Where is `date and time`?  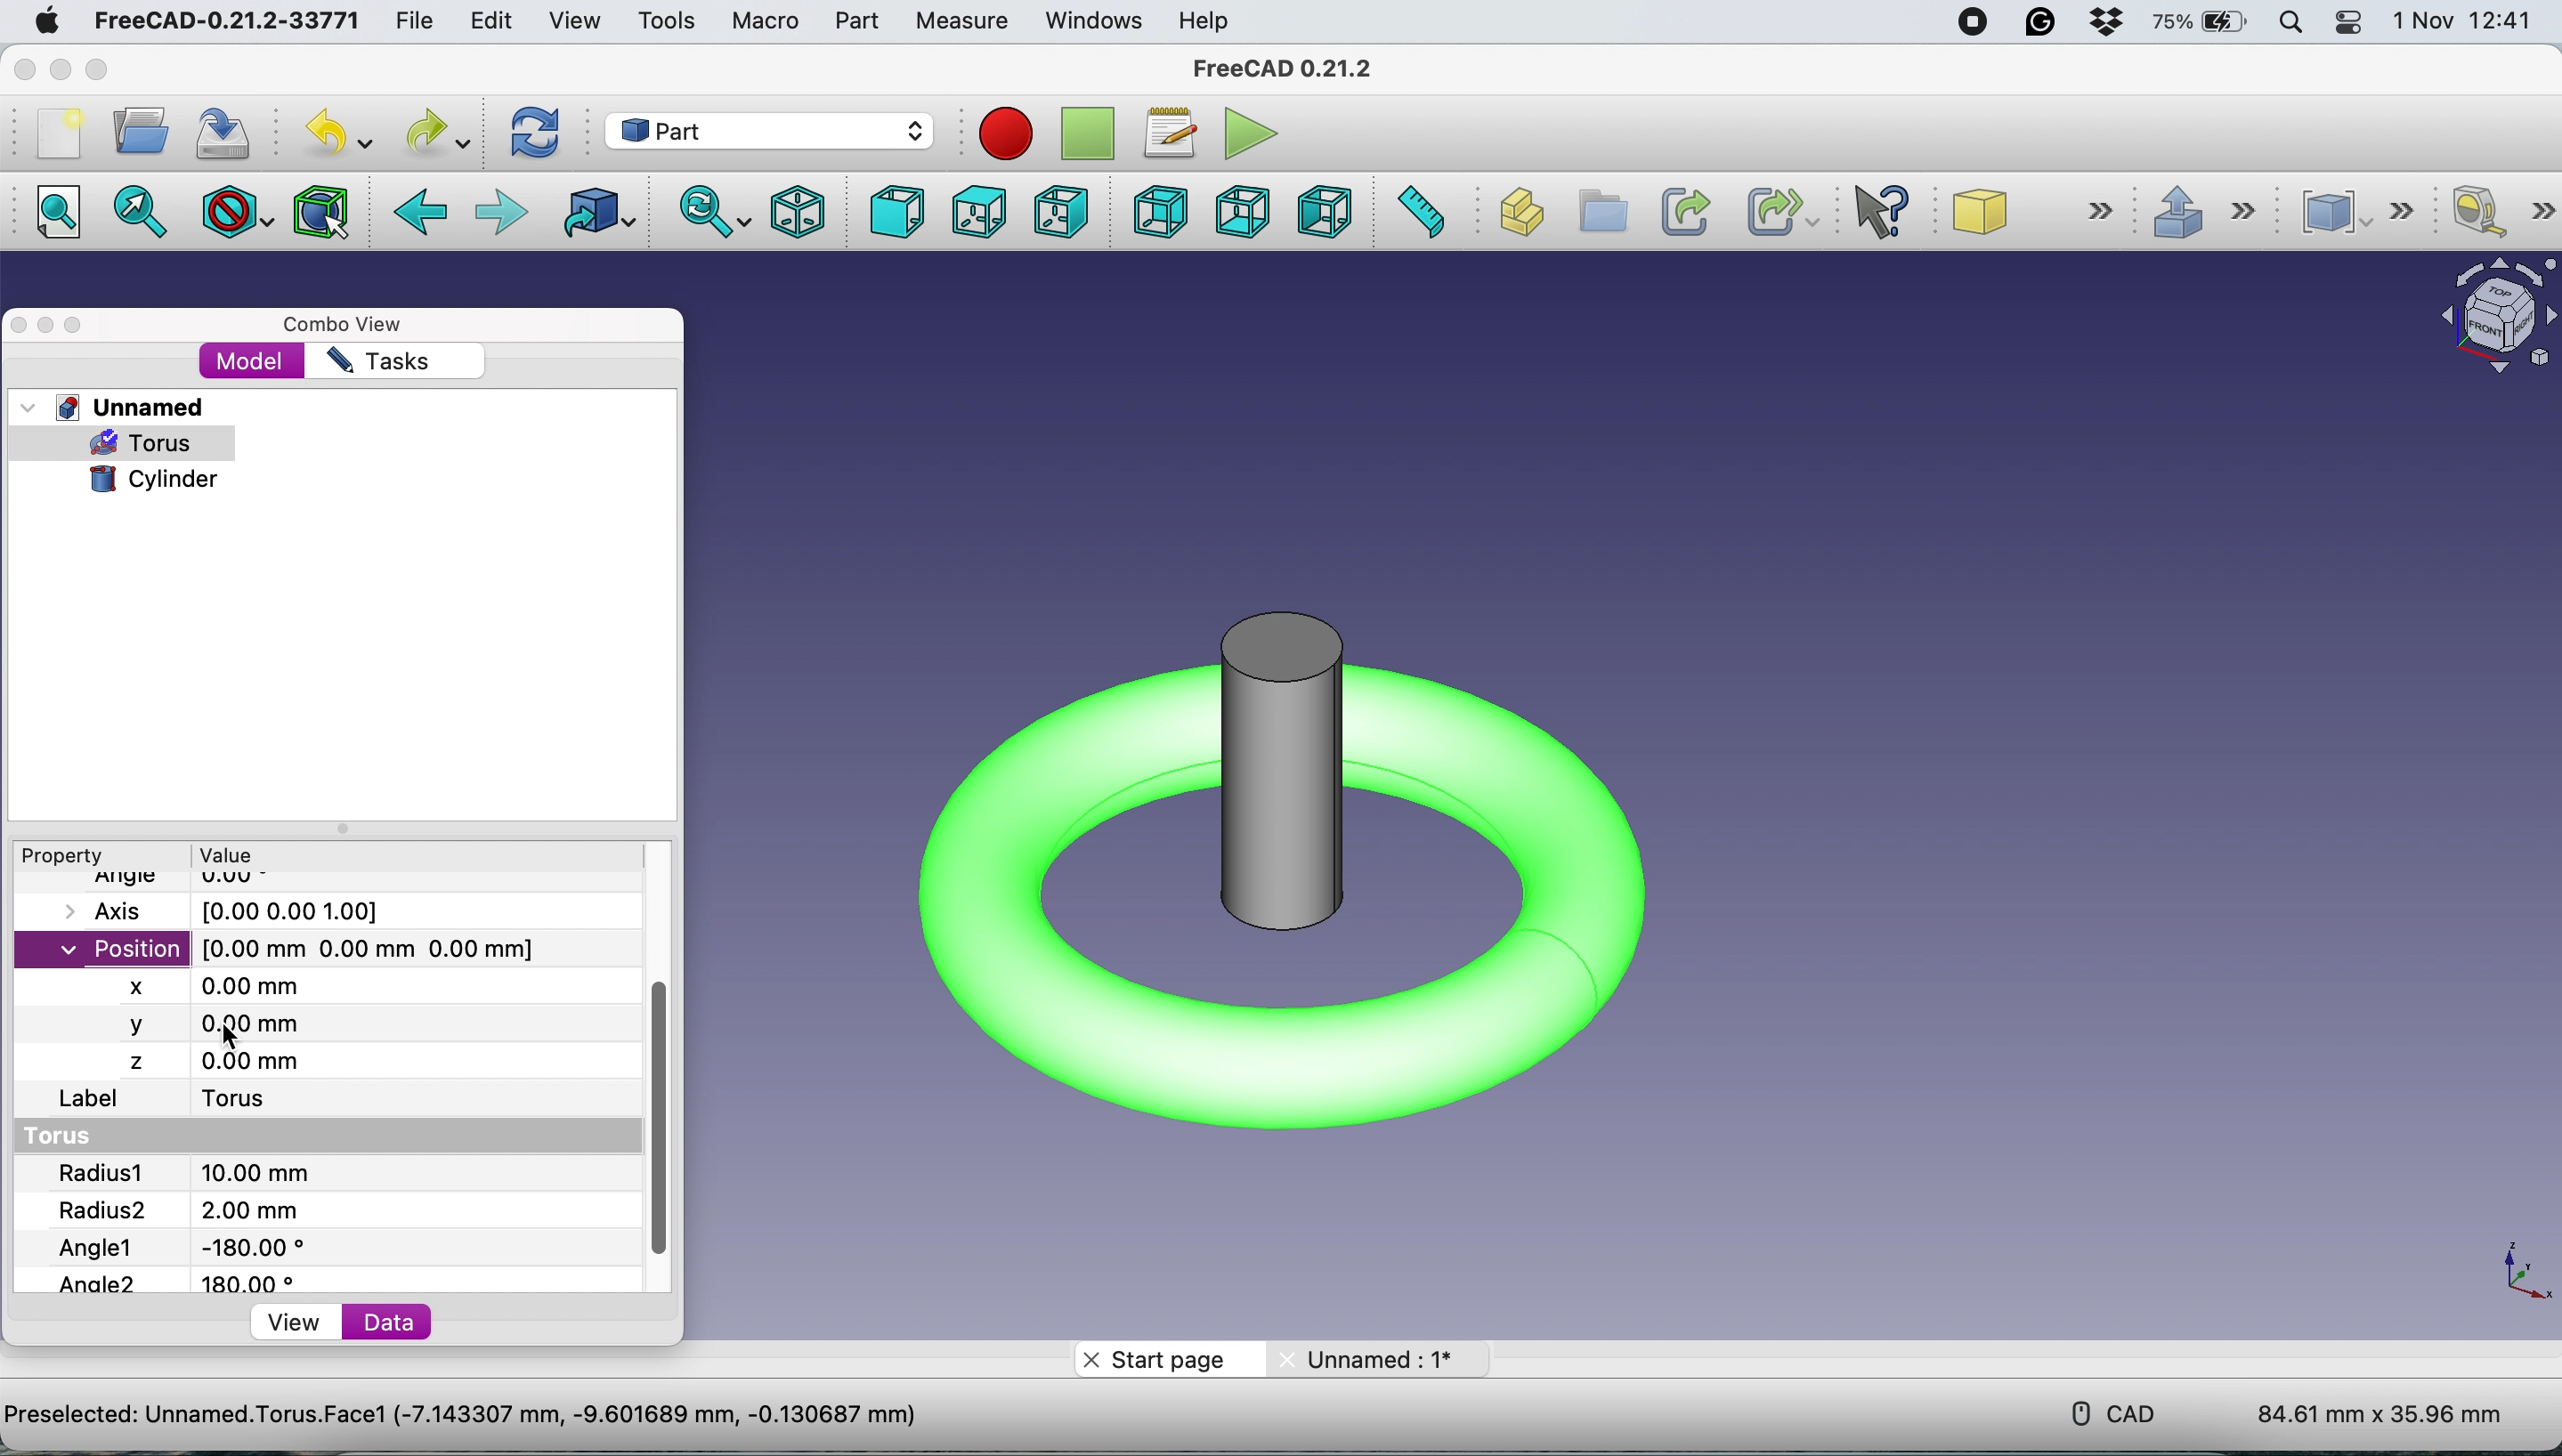 date and time is located at coordinates (2470, 22).